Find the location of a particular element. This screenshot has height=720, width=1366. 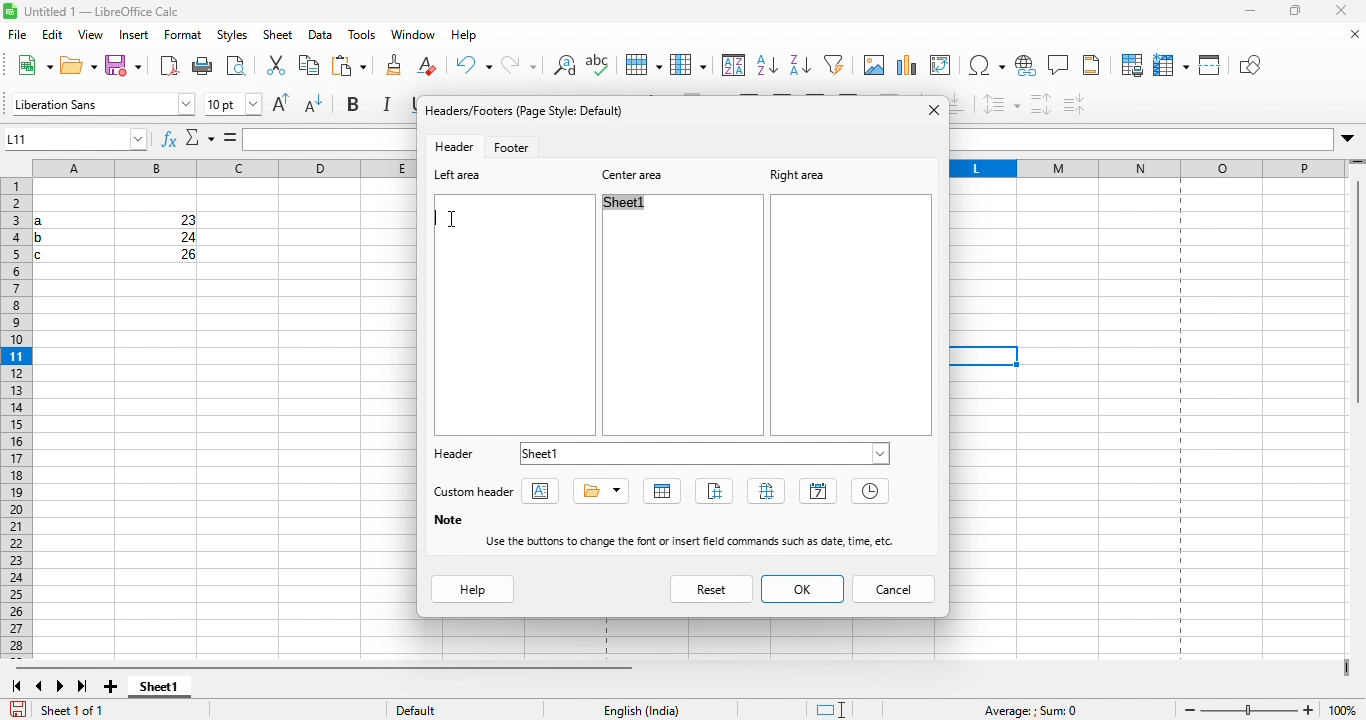

save is located at coordinates (123, 67).